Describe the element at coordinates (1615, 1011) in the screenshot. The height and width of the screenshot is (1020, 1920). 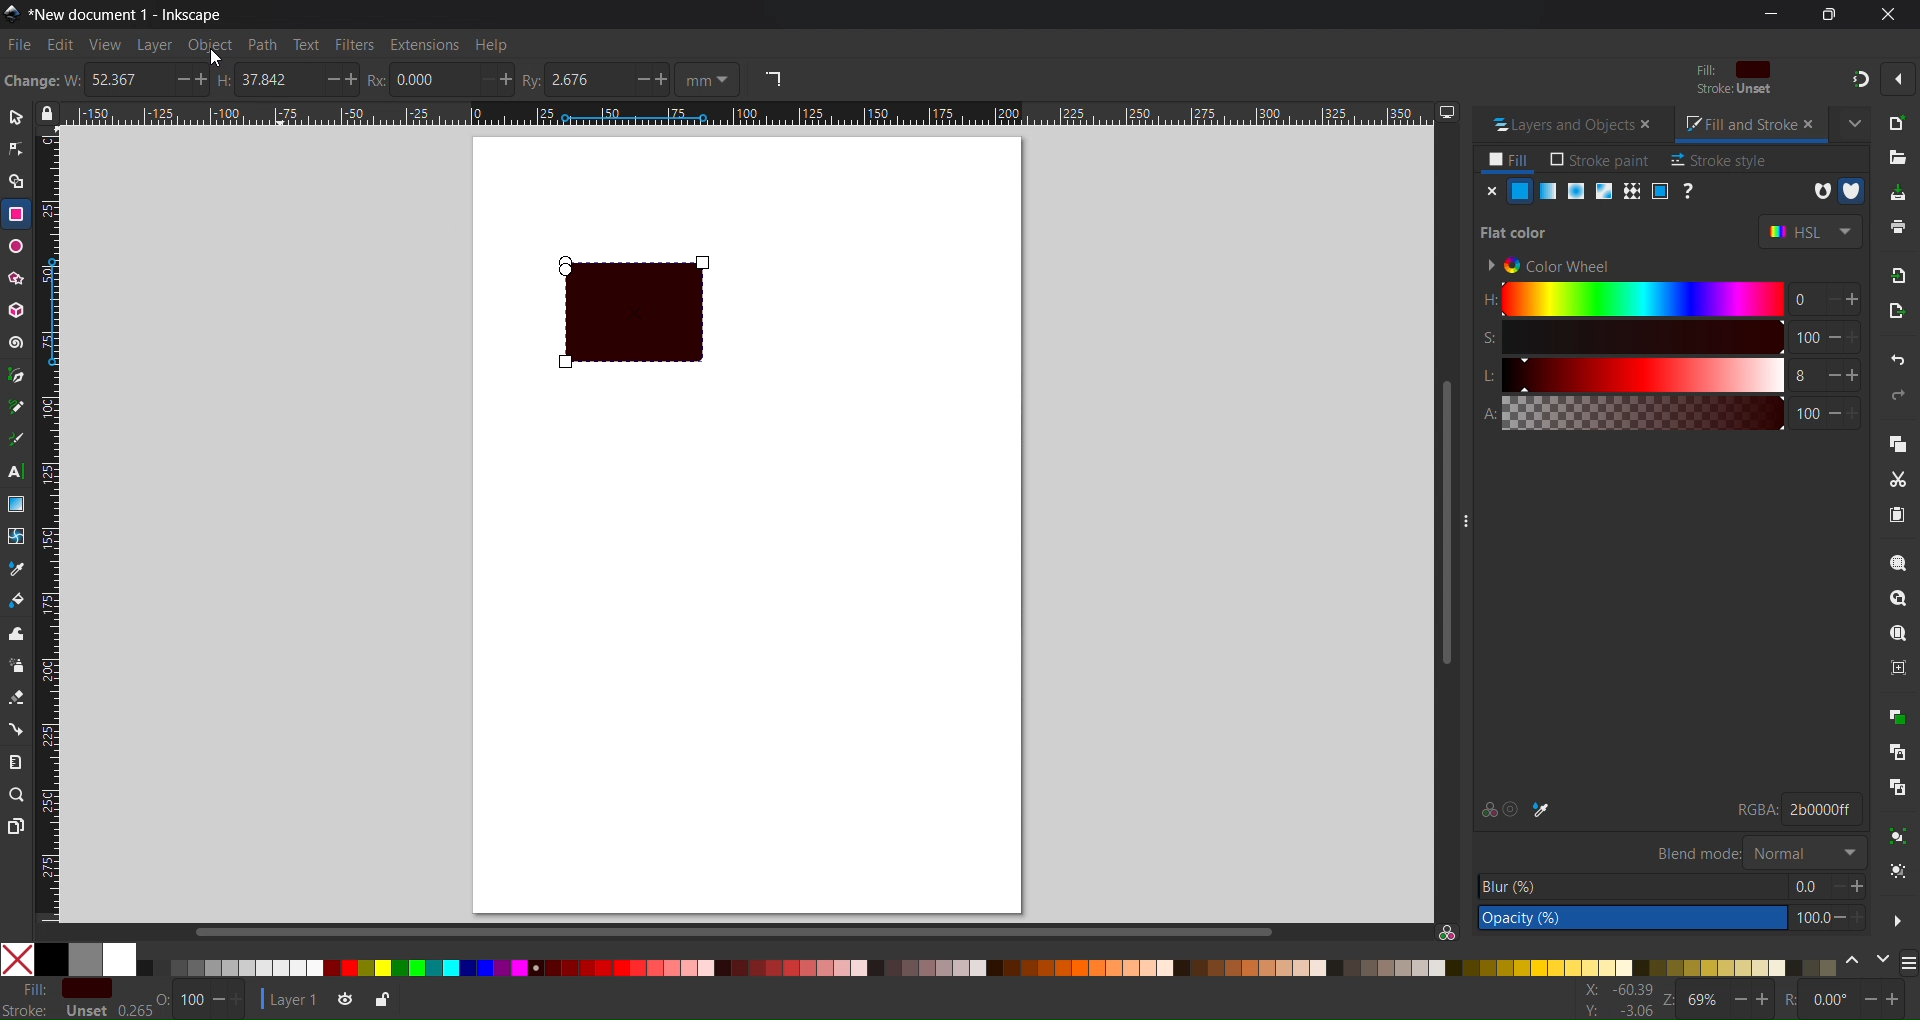
I see `Y: -3.06` at that location.